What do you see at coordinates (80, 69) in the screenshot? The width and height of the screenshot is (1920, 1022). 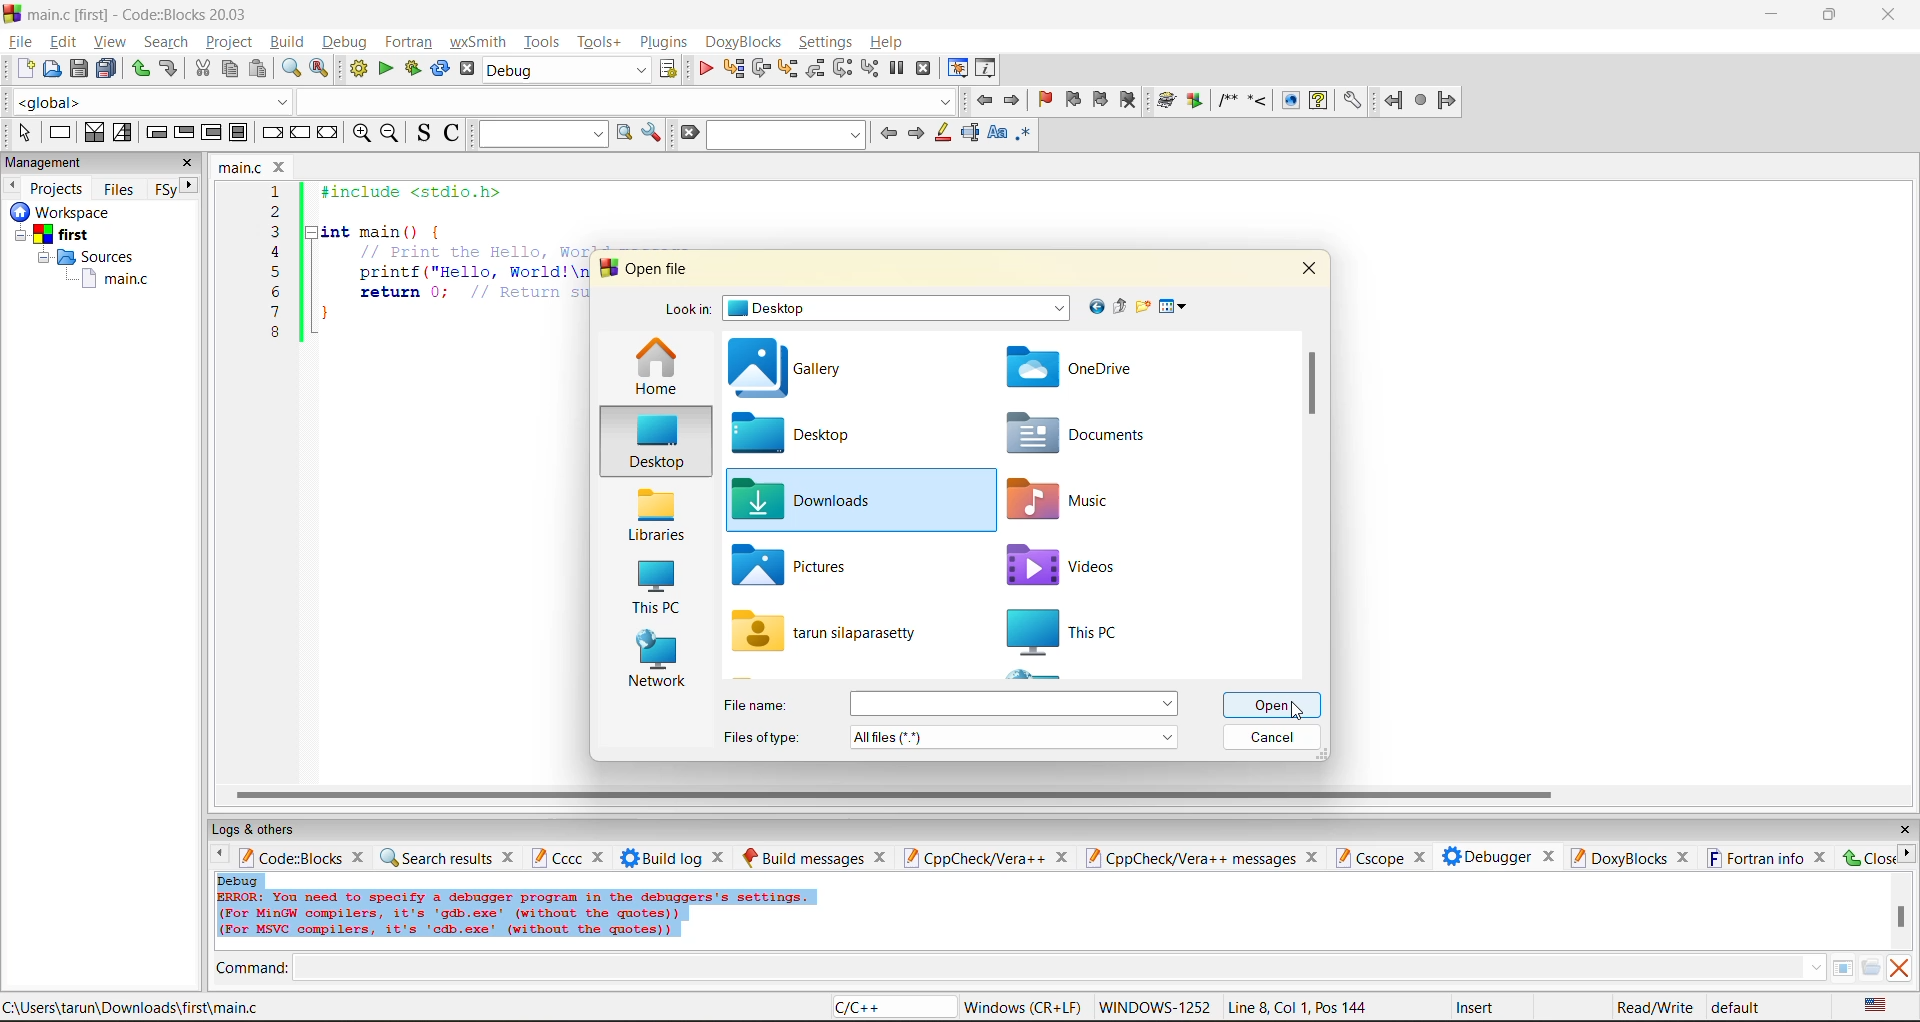 I see `save` at bounding box center [80, 69].